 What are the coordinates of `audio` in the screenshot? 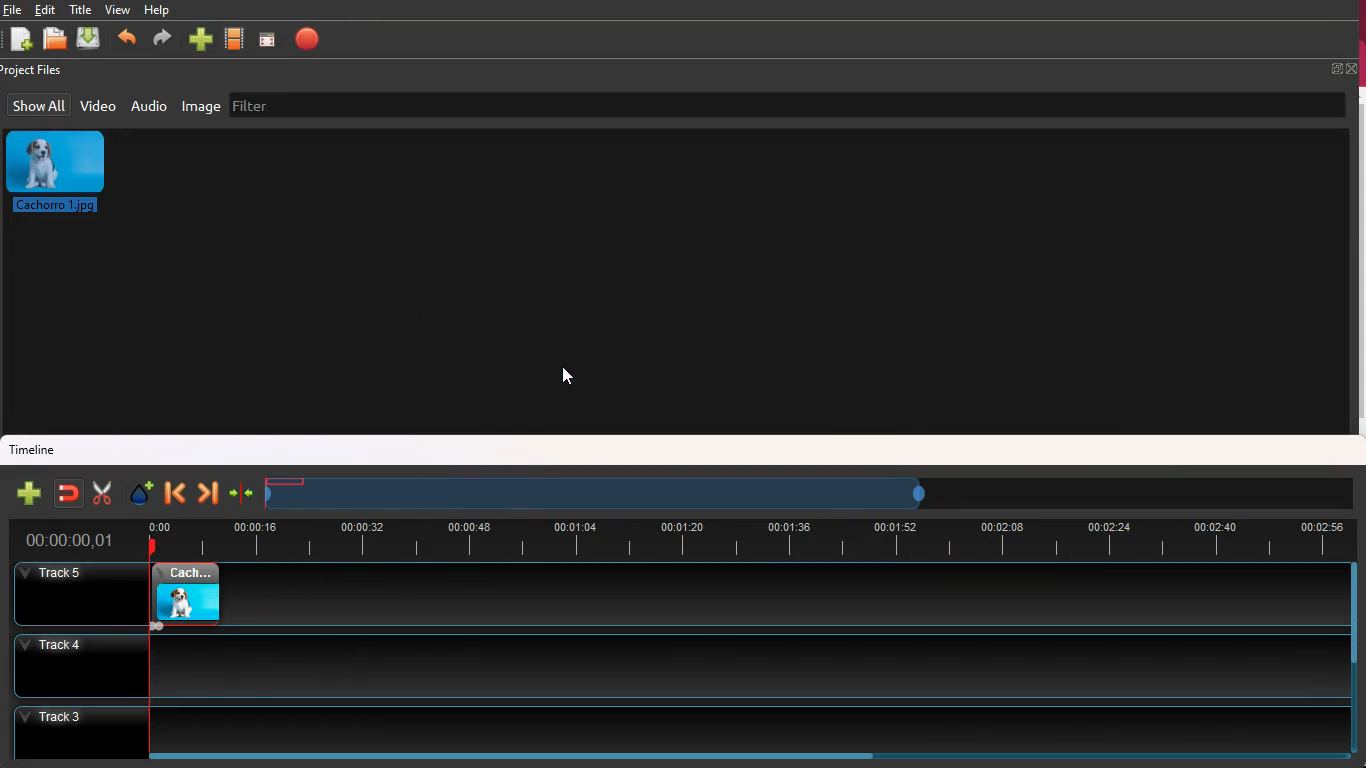 It's located at (151, 108).